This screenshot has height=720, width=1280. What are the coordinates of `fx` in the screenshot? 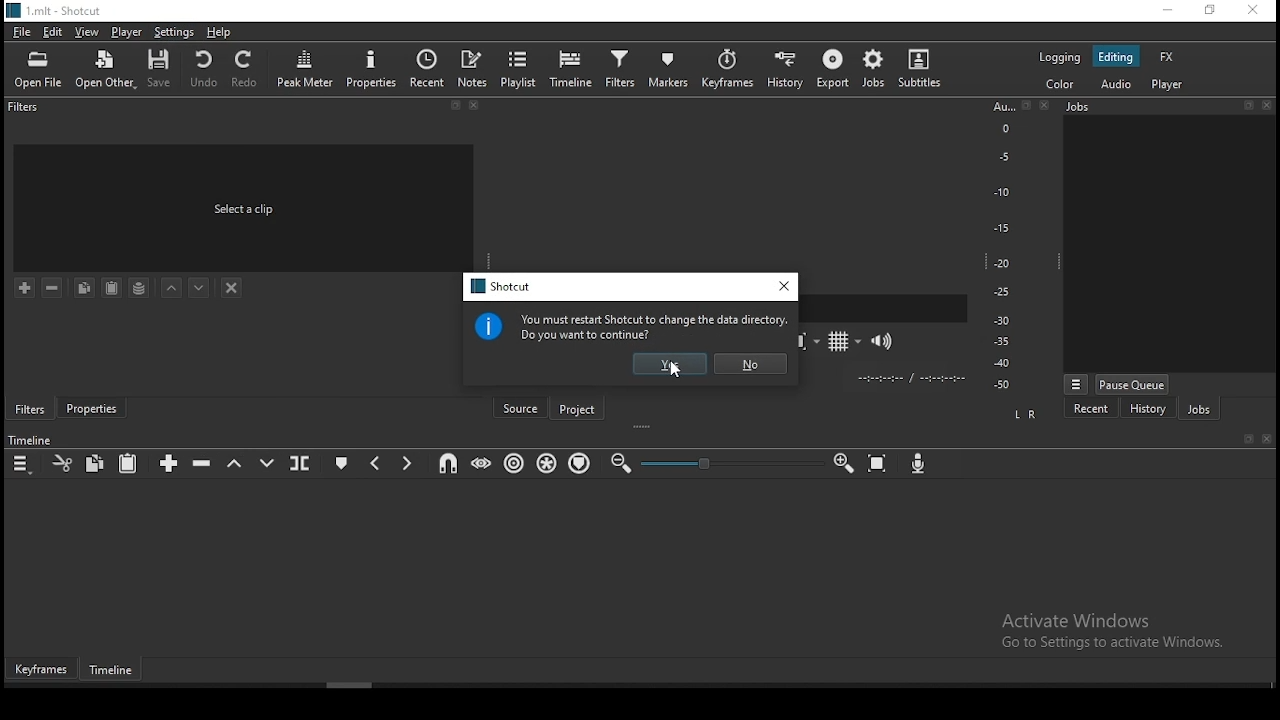 It's located at (1167, 56).